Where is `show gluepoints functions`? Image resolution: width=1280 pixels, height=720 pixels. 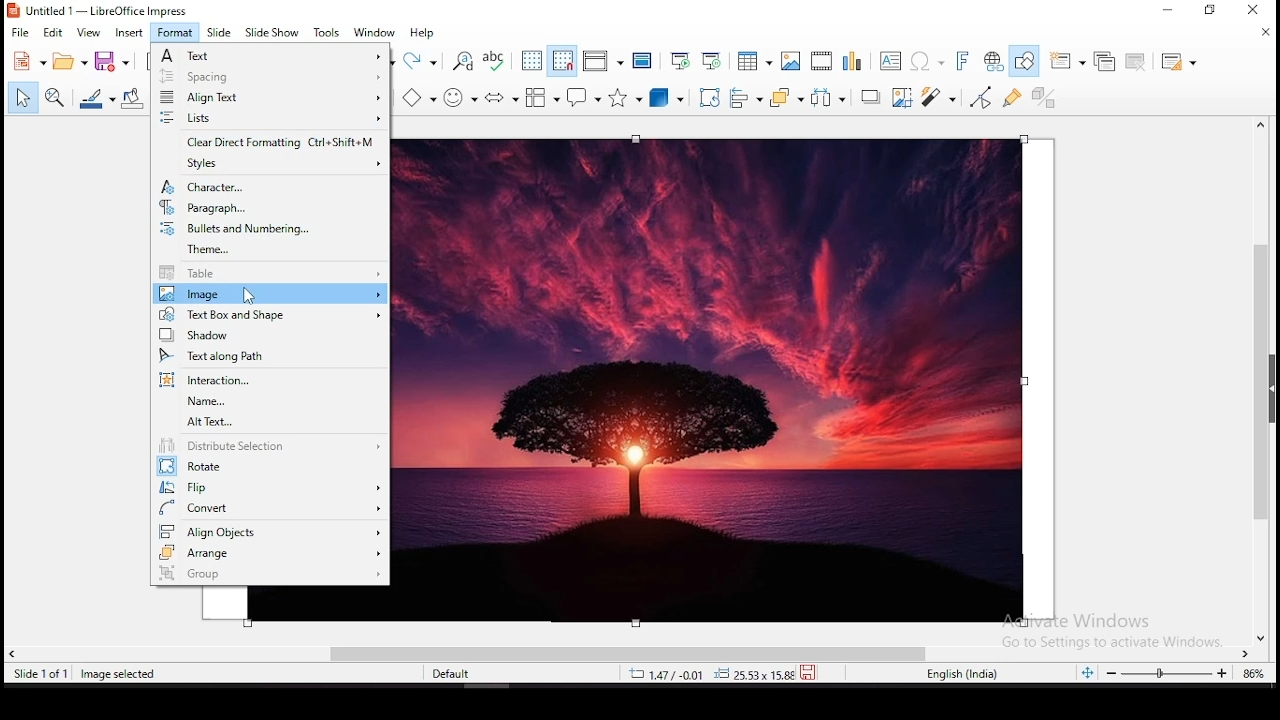
show gluepoints functions is located at coordinates (1010, 98).